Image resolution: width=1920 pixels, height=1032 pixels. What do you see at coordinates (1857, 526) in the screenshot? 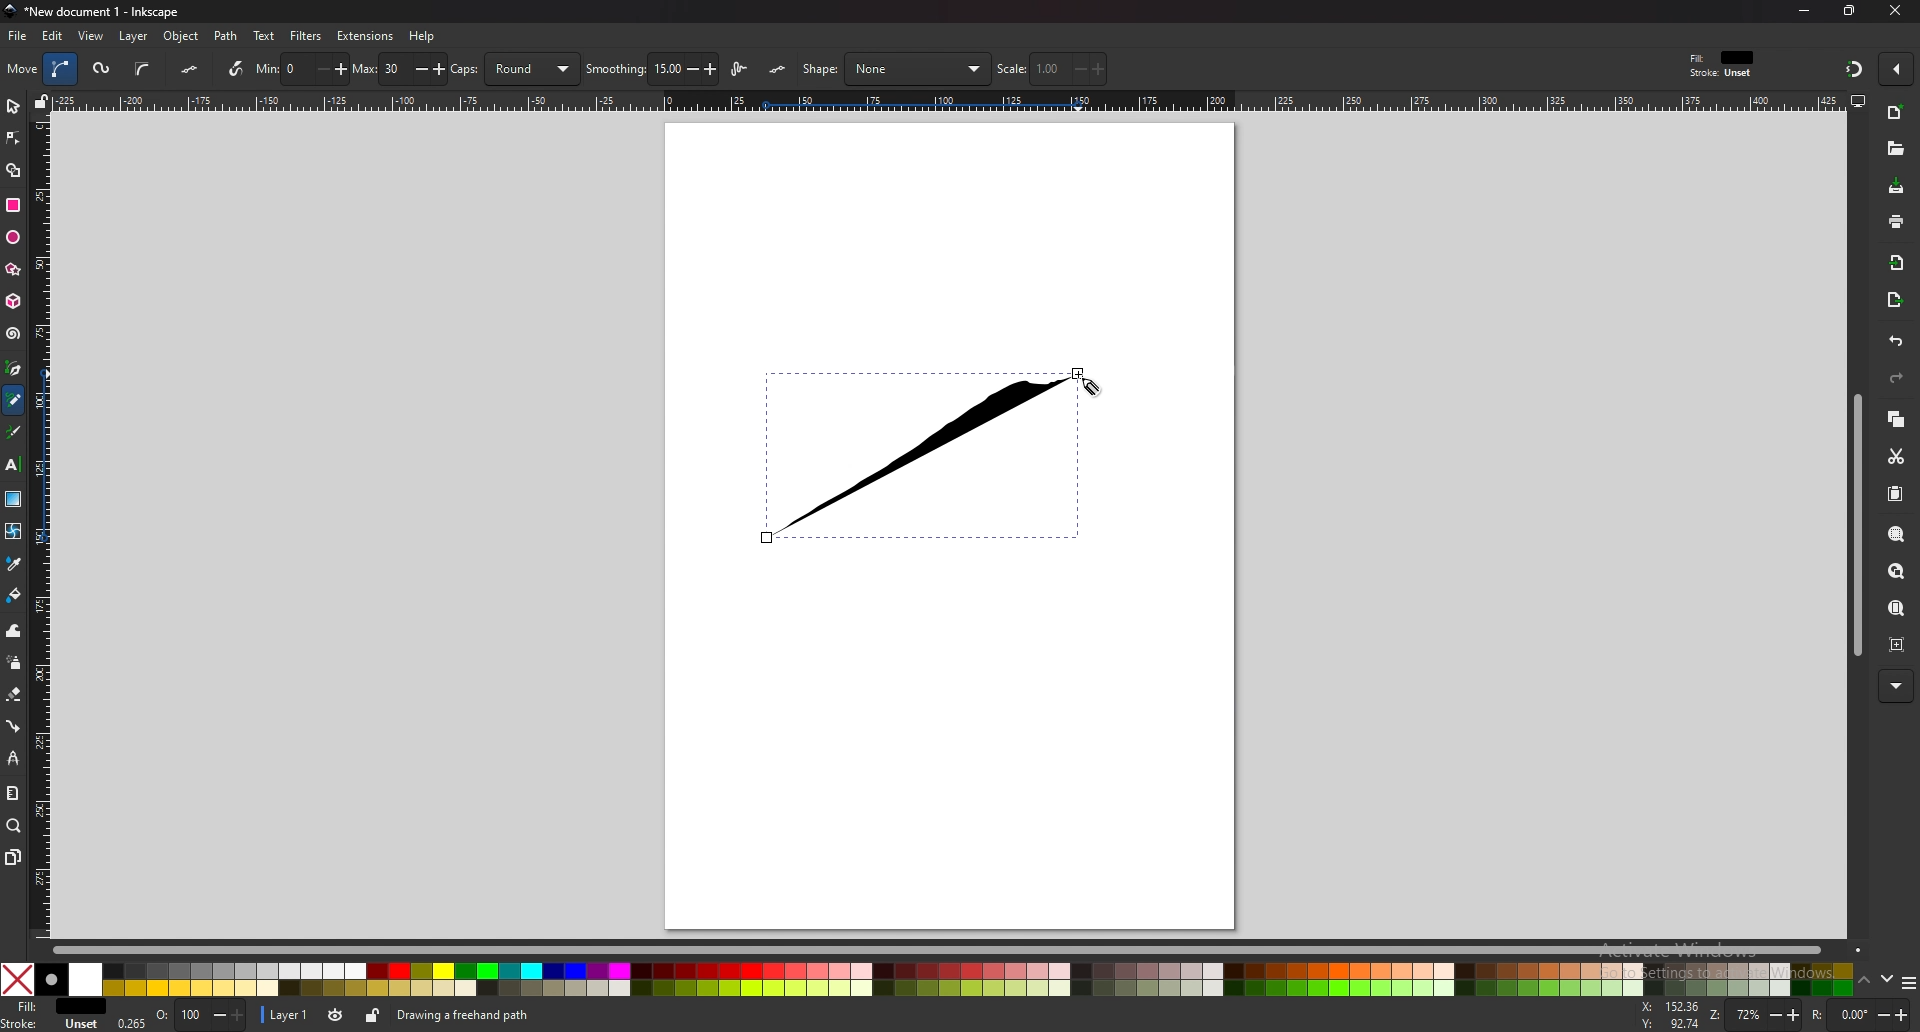
I see `scroll bar` at bounding box center [1857, 526].